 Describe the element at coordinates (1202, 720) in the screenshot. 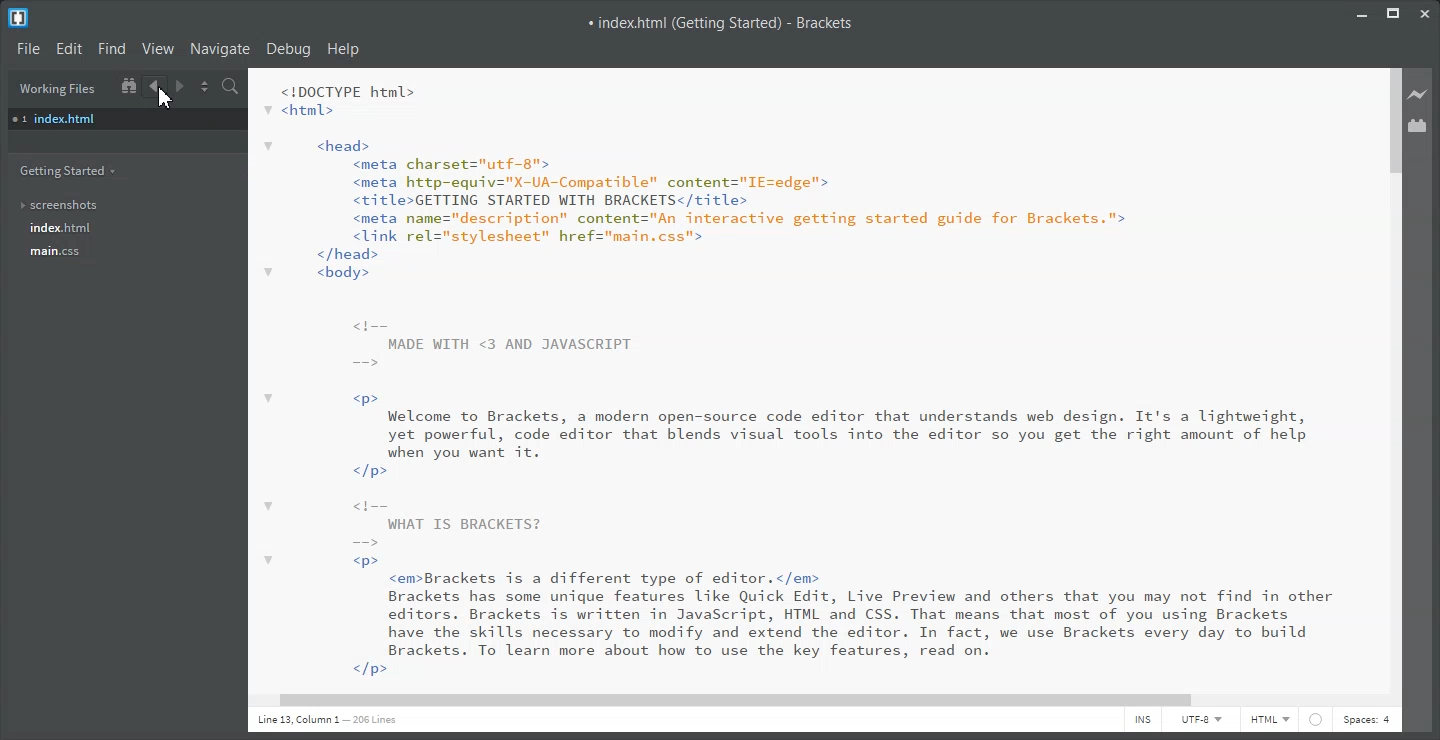

I see `UTF-8` at that location.